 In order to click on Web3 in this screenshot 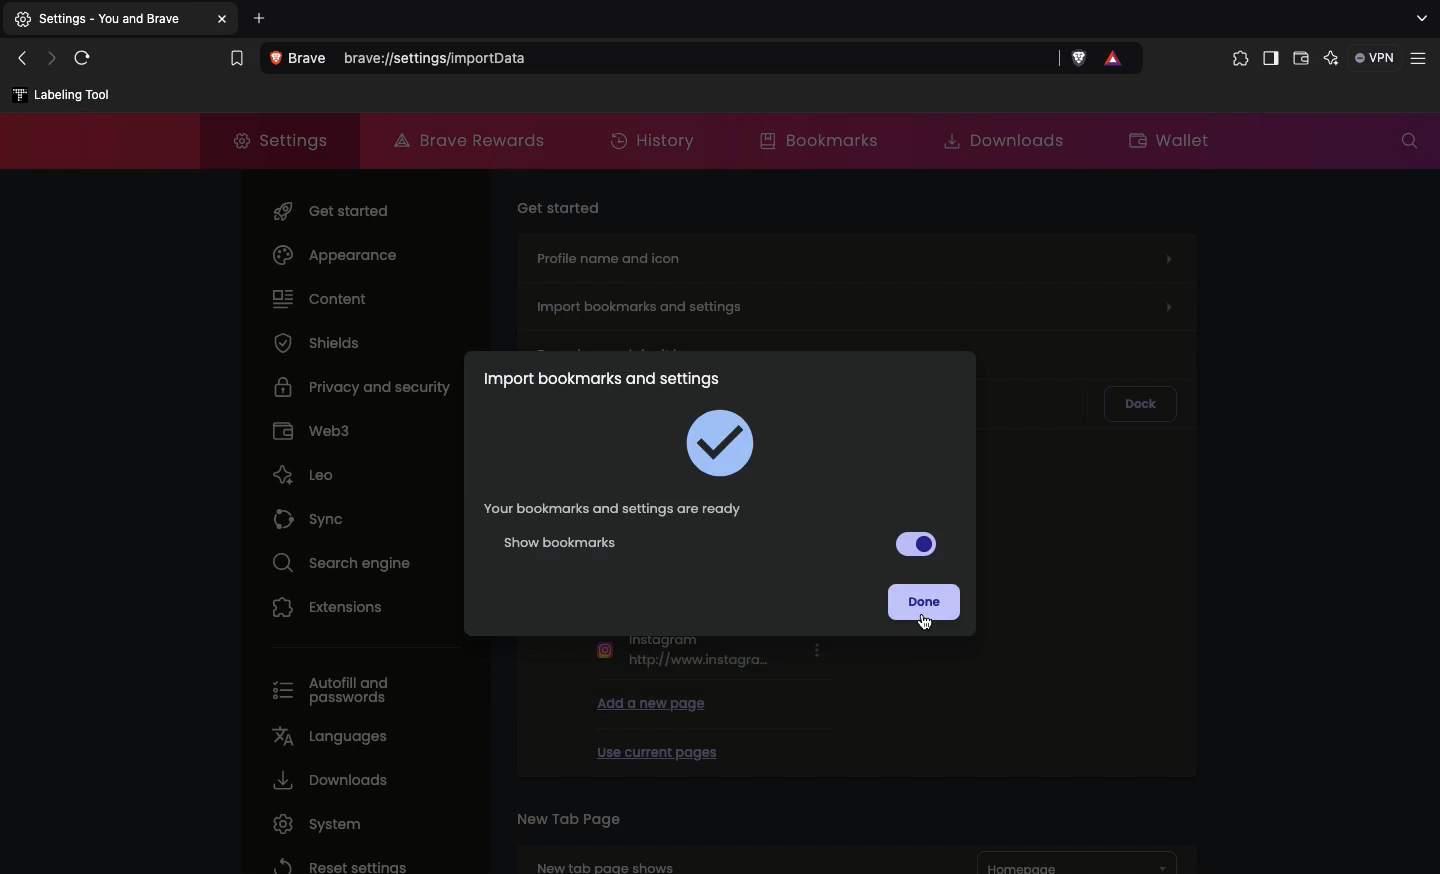, I will do `click(312, 428)`.